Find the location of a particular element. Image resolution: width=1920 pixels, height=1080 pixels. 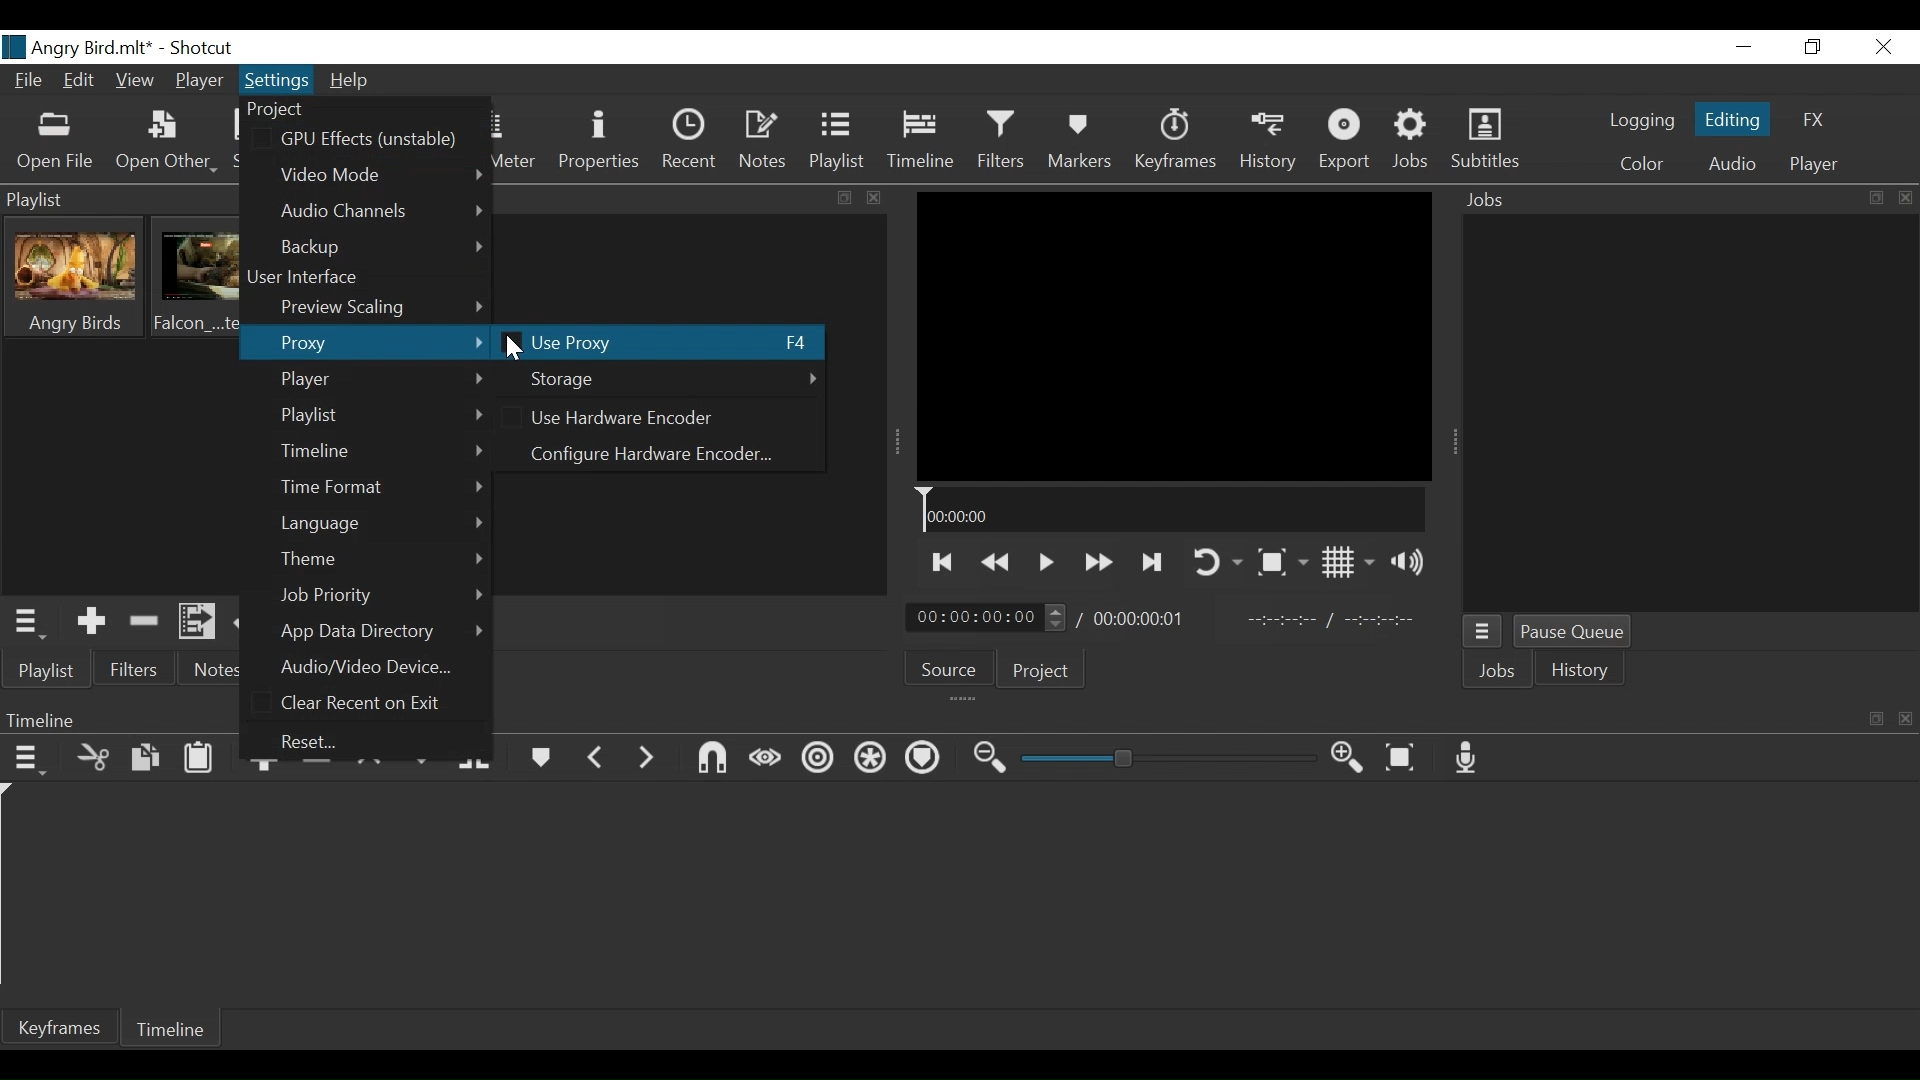

maximize is located at coordinates (845, 202).